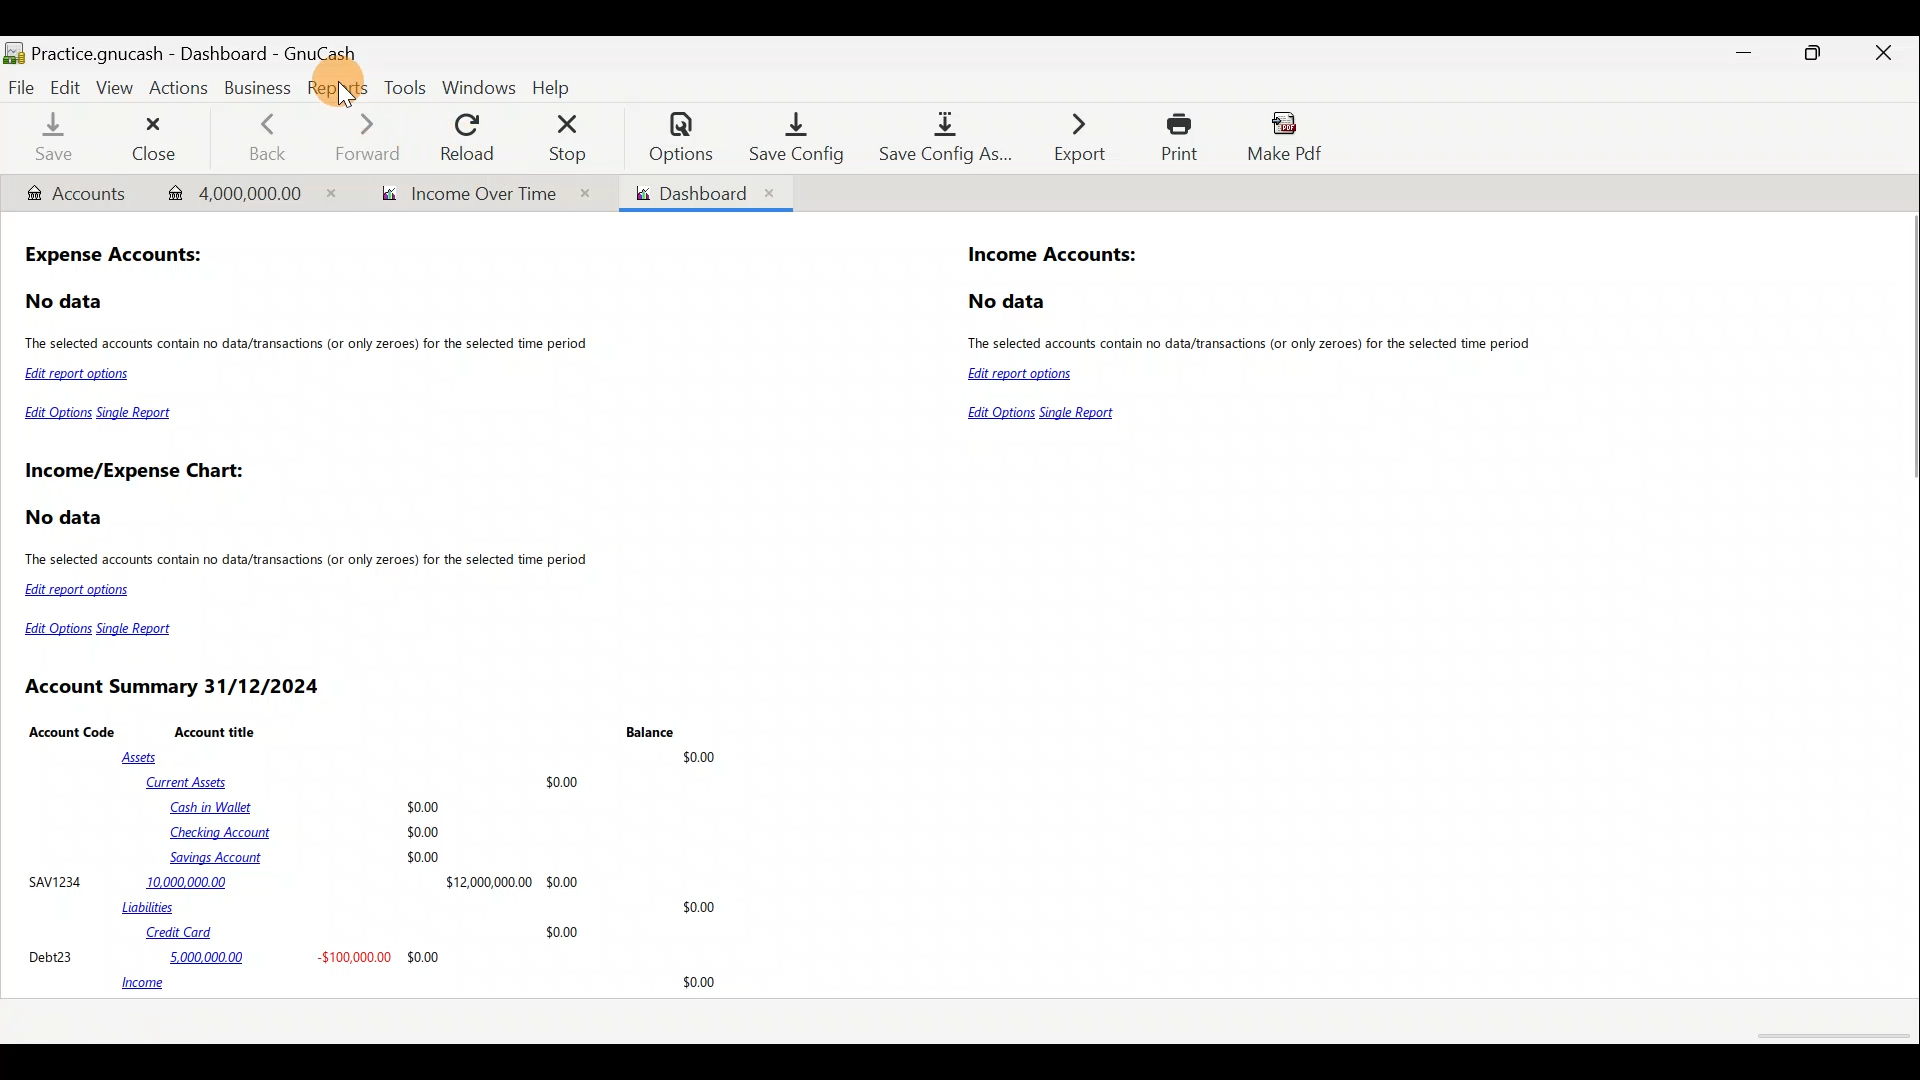  Describe the element at coordinates (1174, 137) in the screenshot. I see `Print` at that location.